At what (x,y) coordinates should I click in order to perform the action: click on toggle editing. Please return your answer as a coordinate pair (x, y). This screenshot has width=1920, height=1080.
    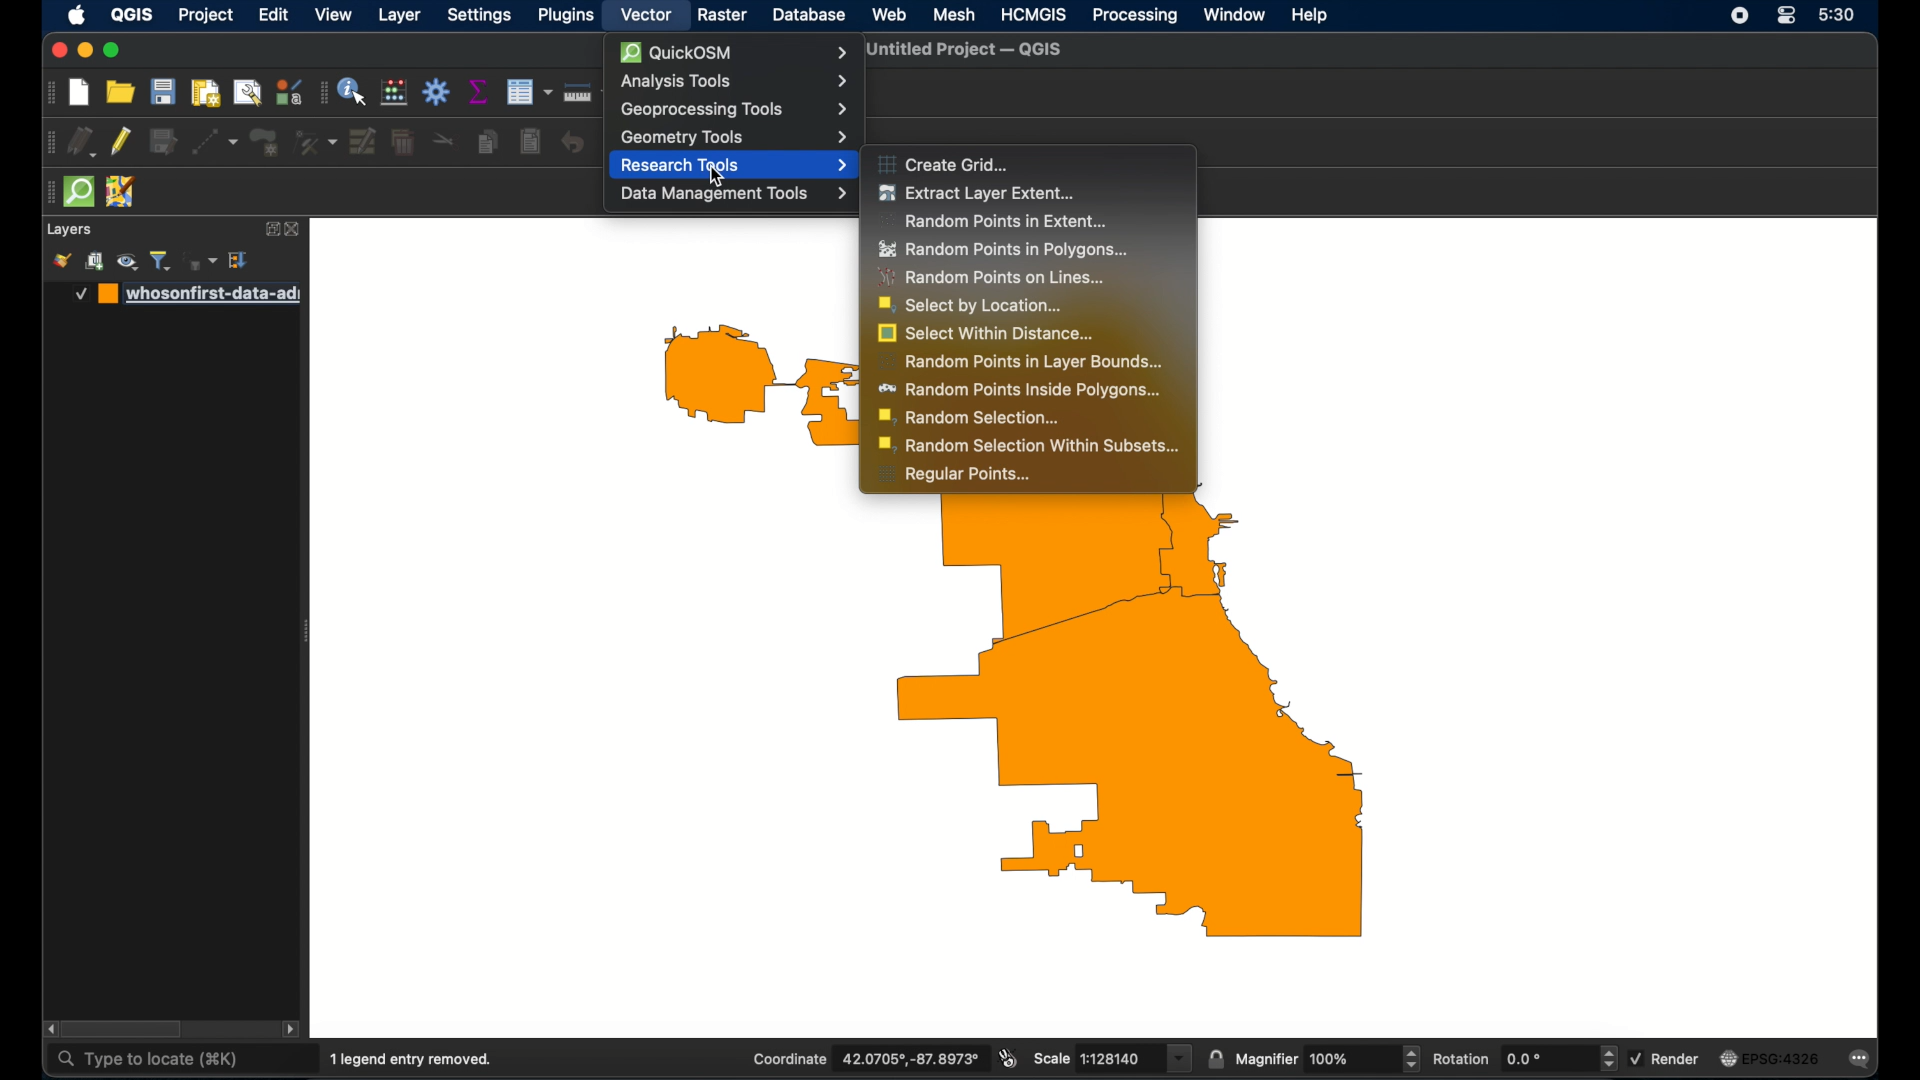
    Looking at the image, I should click on (121, 142).